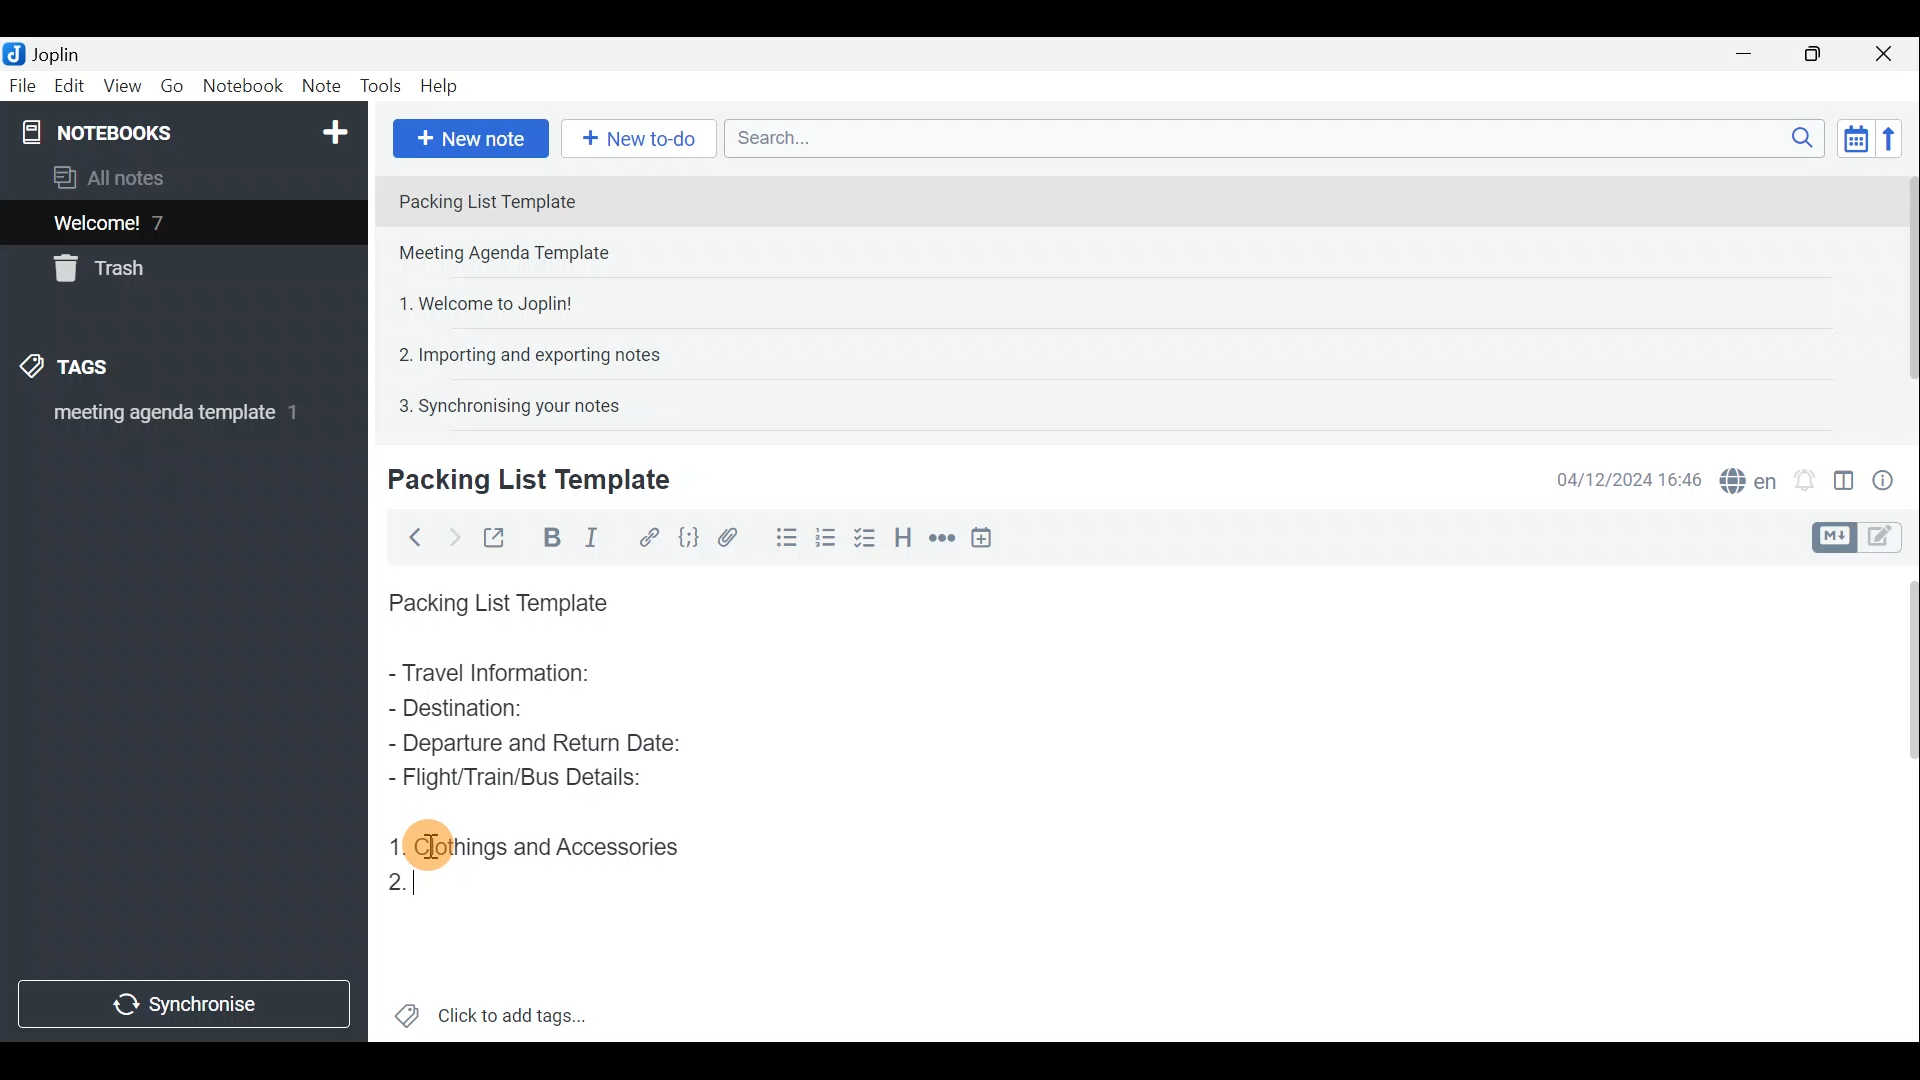  What do you see at coordinates (939, 538) in the screenshot?
I see `Horizontal rule` at bounding box center [939, 538].